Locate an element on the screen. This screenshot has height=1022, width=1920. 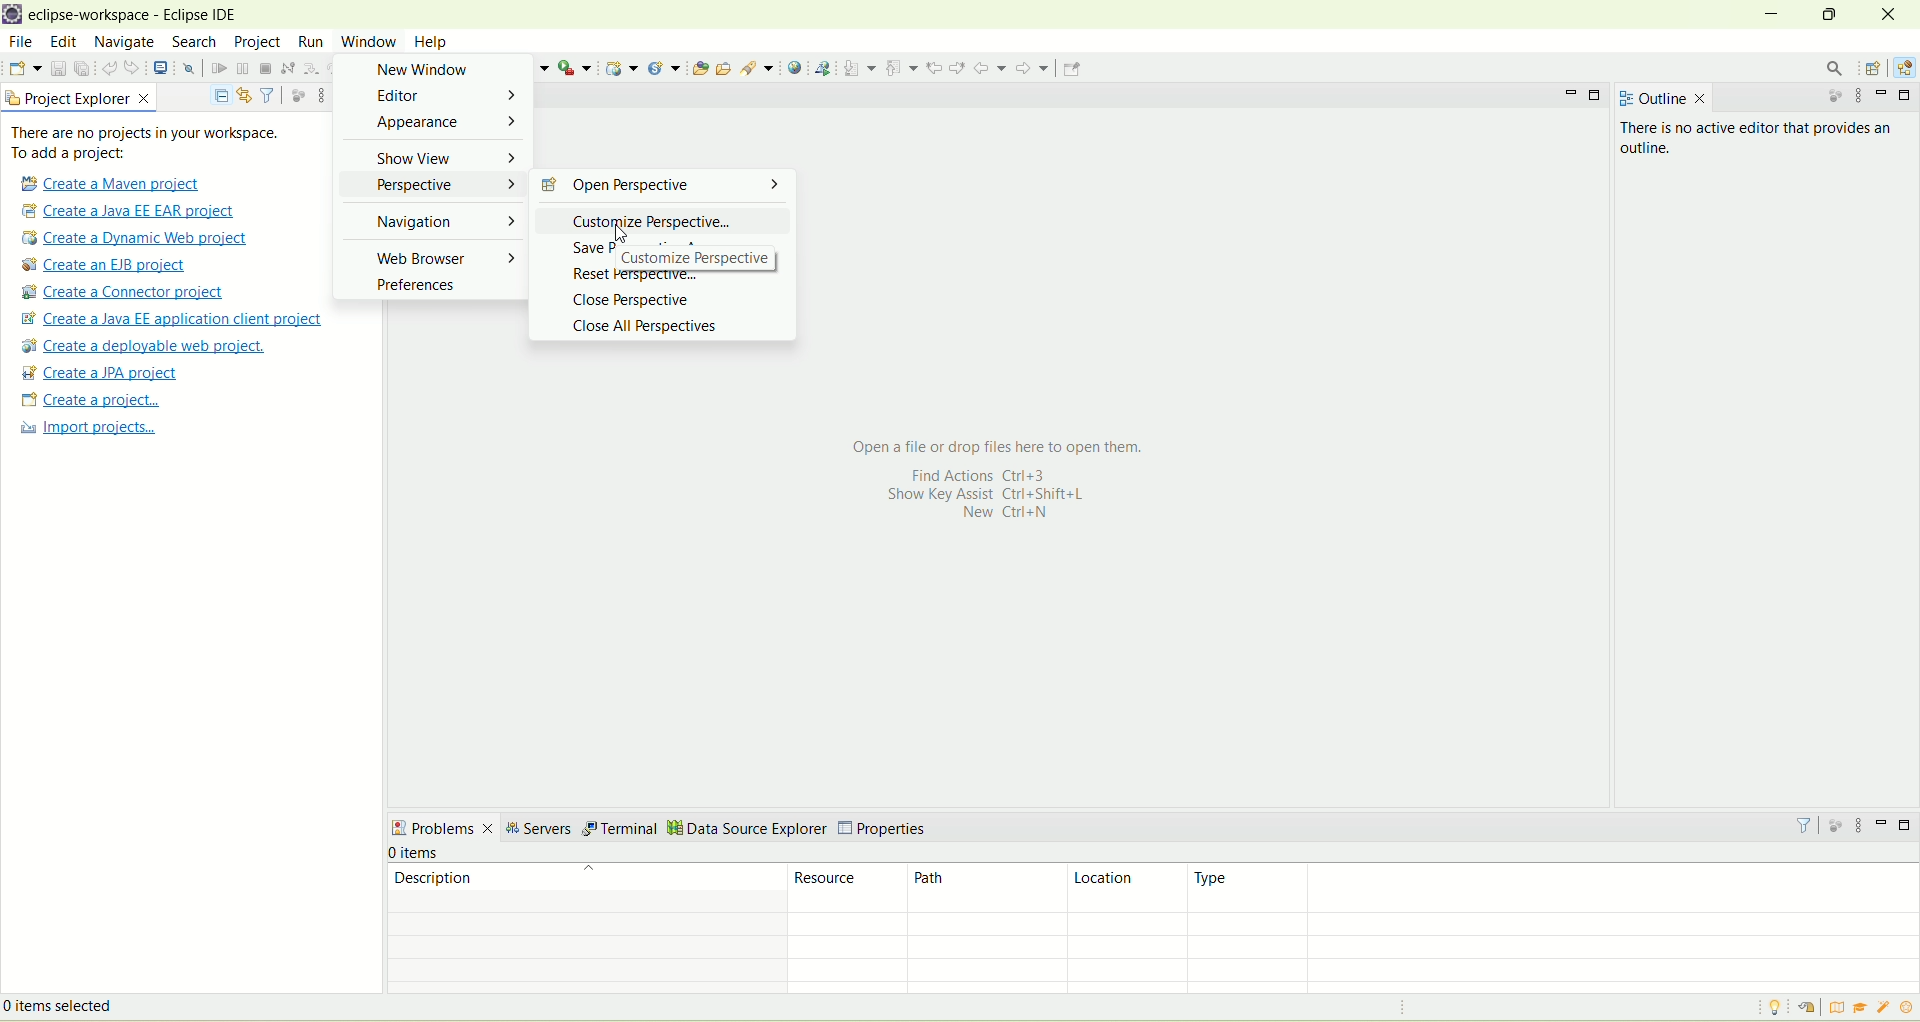
create a connector project is located at coordinates (123, 294).